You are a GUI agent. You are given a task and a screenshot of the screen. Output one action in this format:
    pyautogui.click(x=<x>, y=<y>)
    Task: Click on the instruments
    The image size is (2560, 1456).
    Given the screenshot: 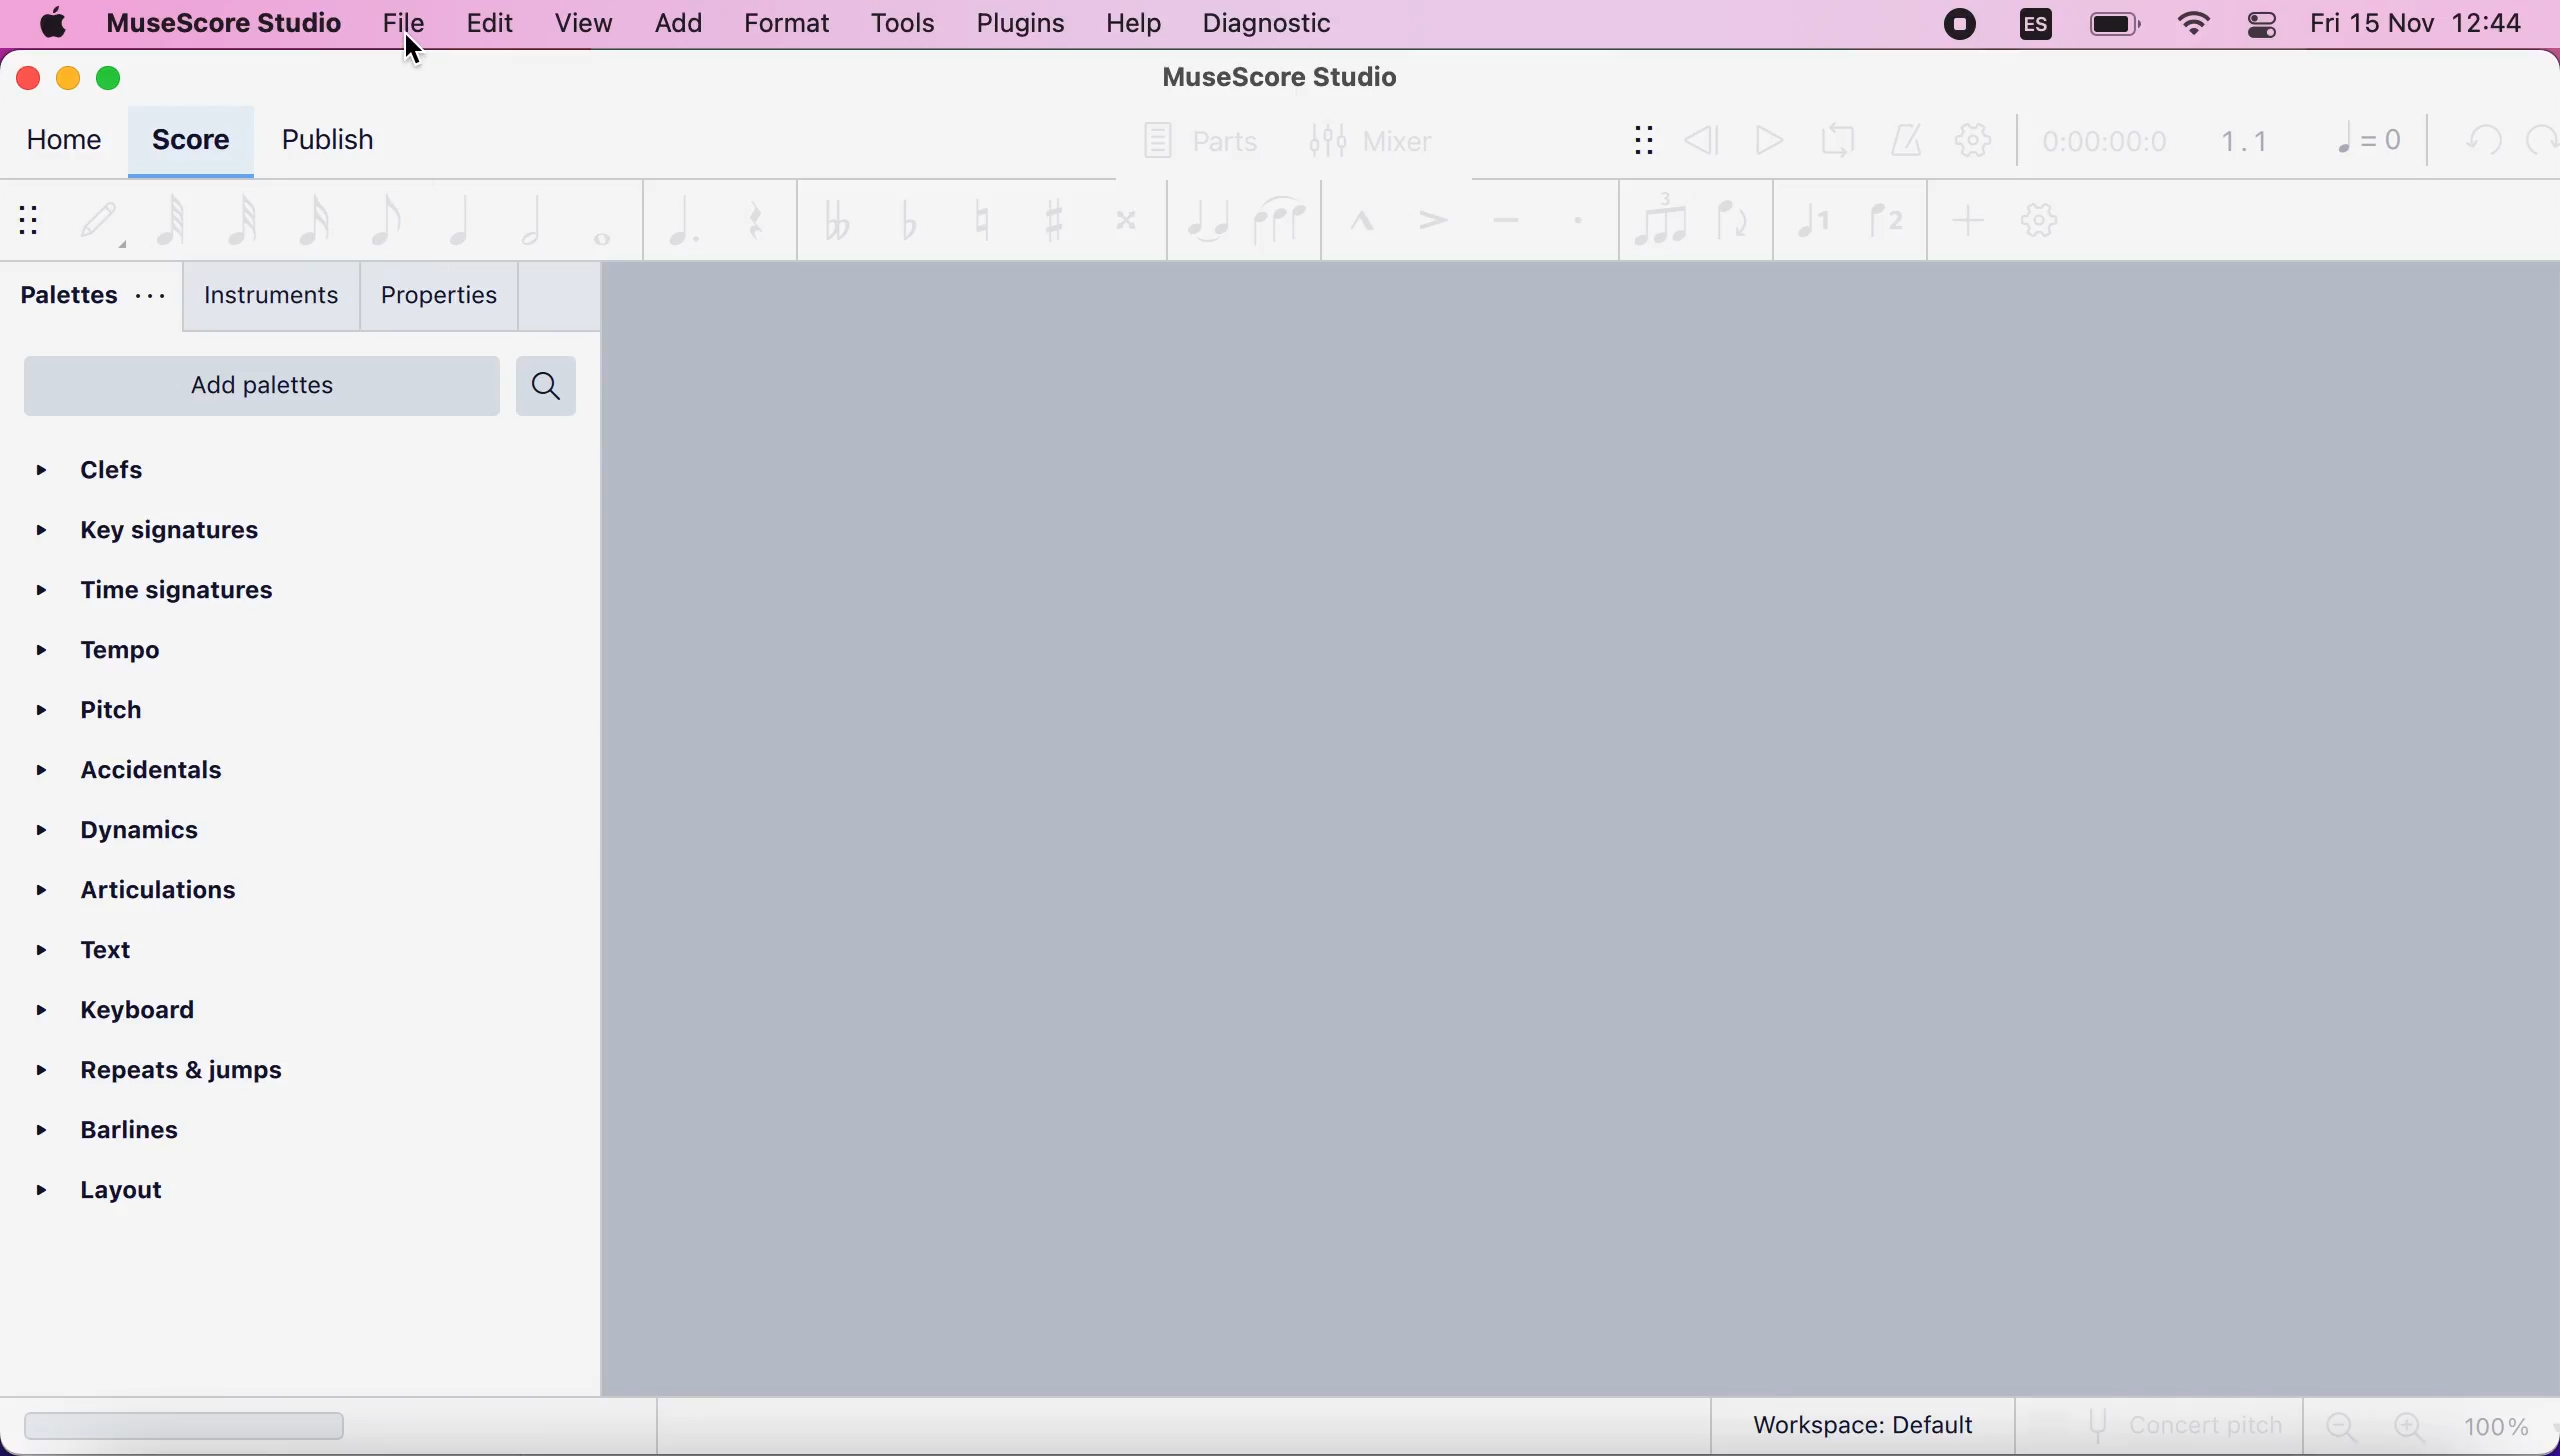 What is the action you would take?
    pyautogui.click(x=262, y=300)
    